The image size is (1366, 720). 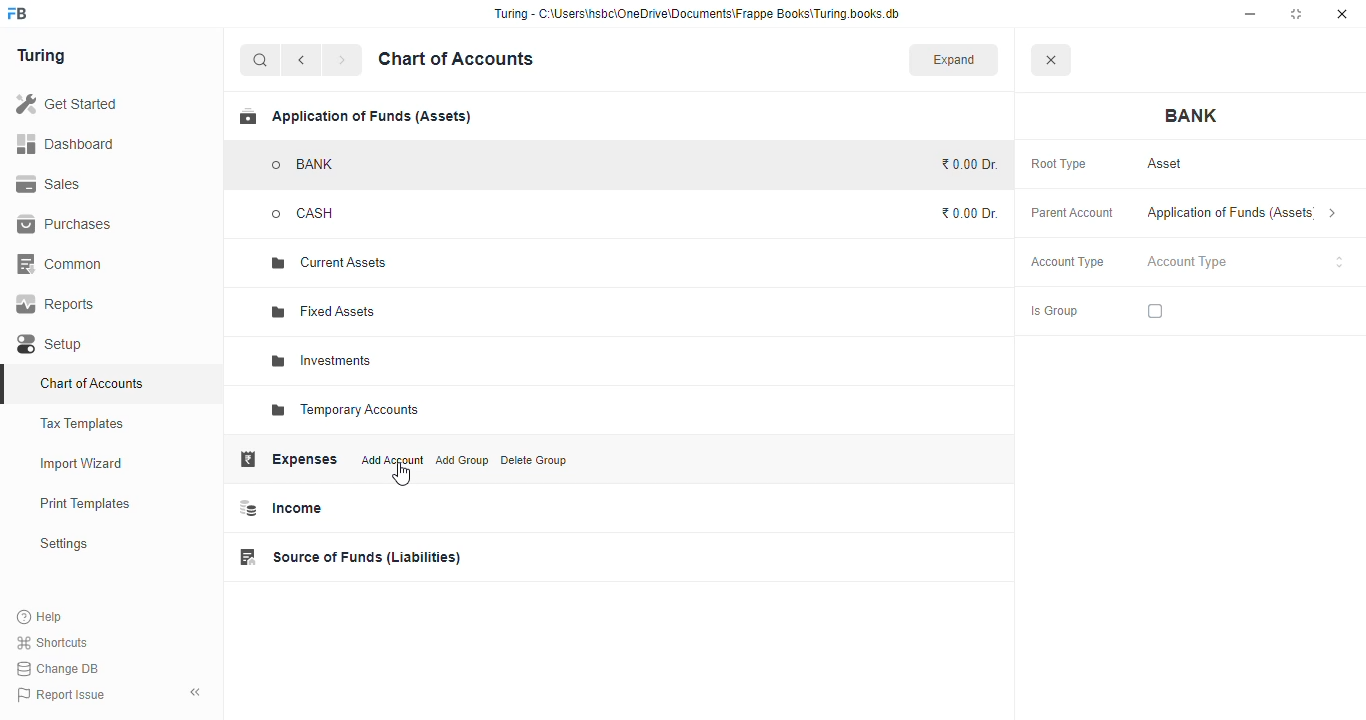 I want to click on import wizard, so click(x=82, y=464).